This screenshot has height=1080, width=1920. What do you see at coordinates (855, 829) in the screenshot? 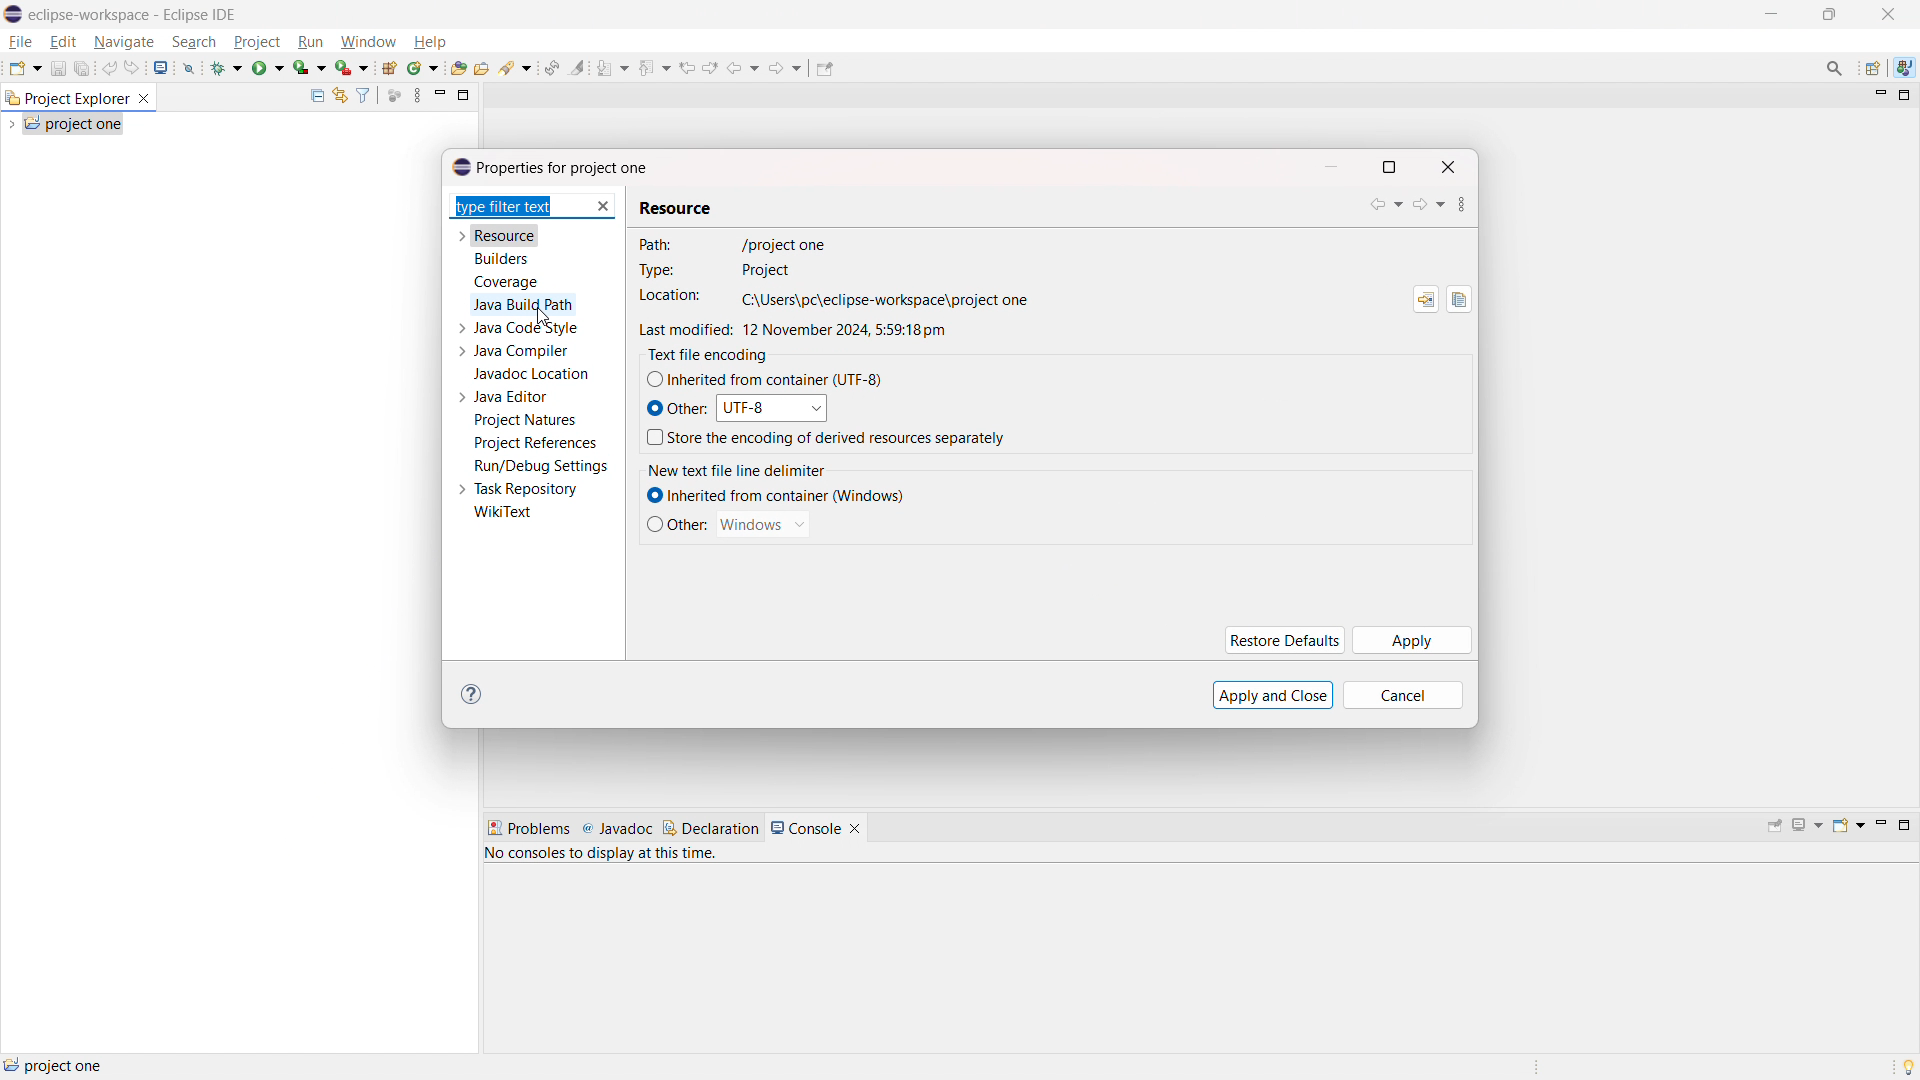
I see `close console` at bounding box center [855, 829].